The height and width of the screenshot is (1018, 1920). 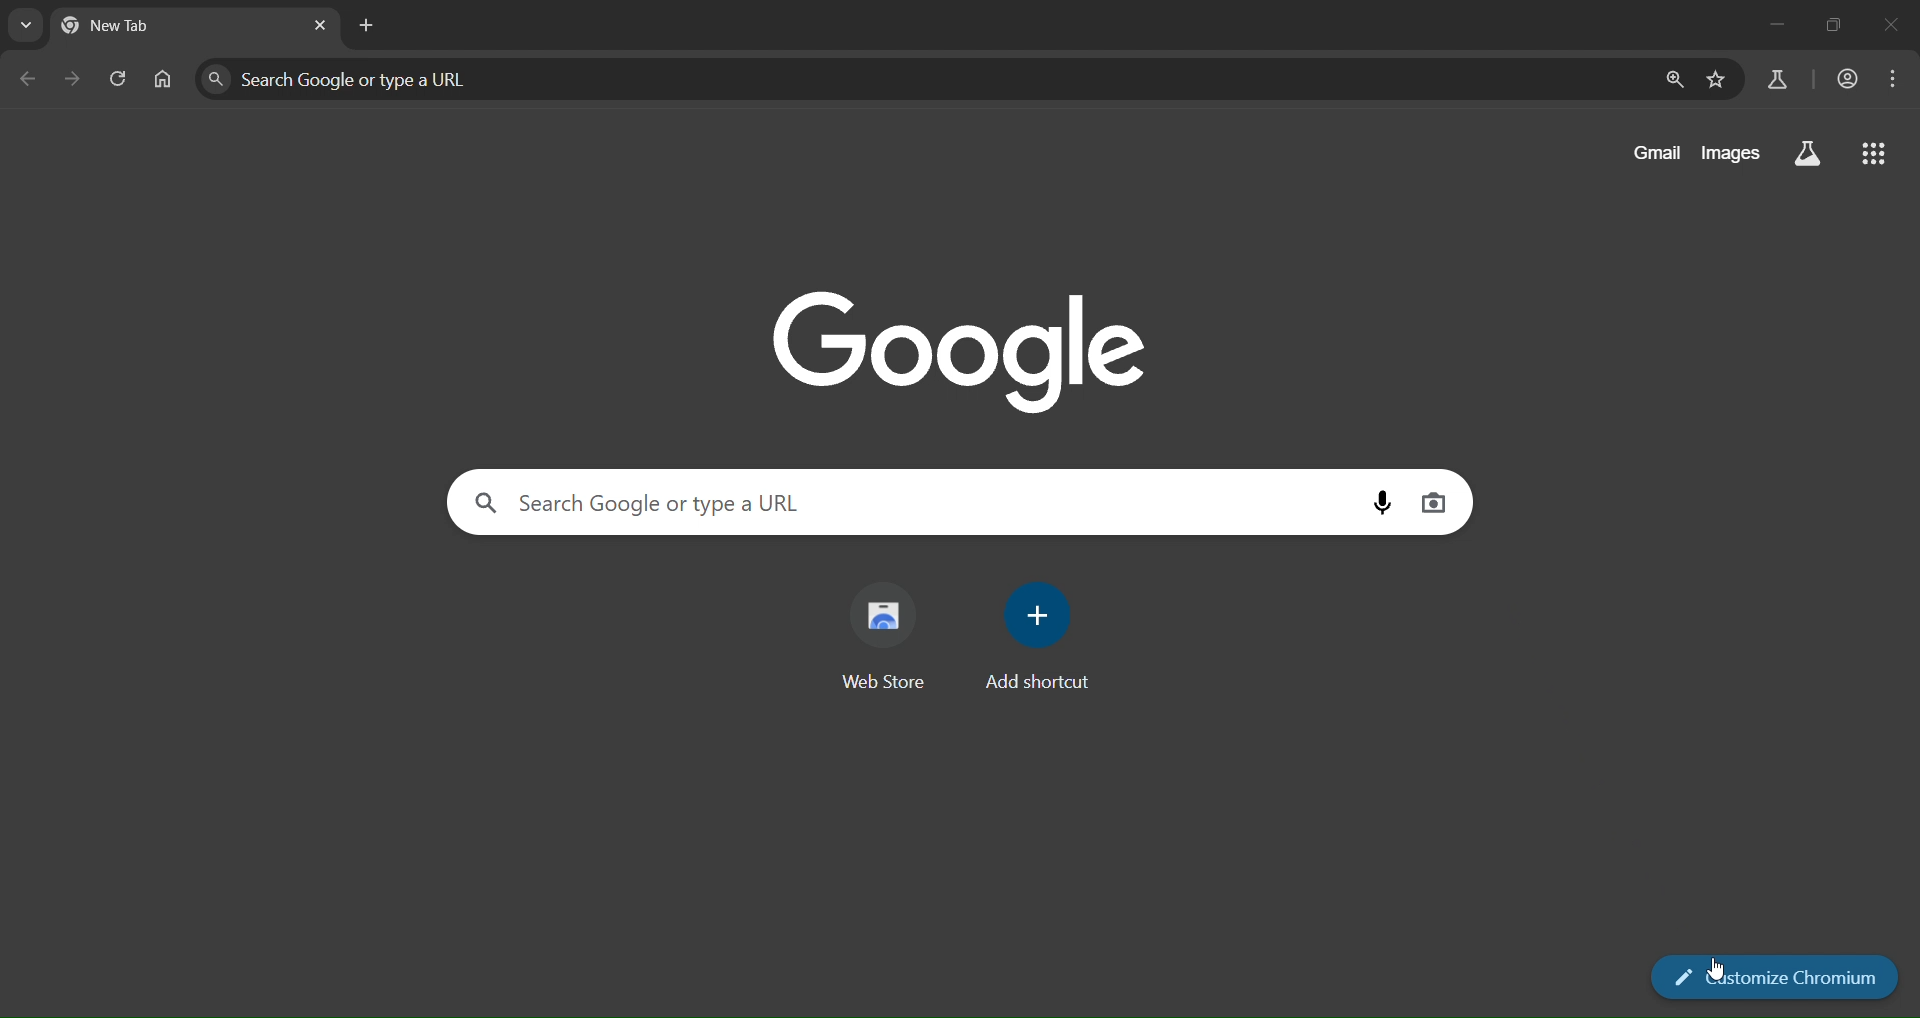 I want to click on reload, so click(x=119, y=77).